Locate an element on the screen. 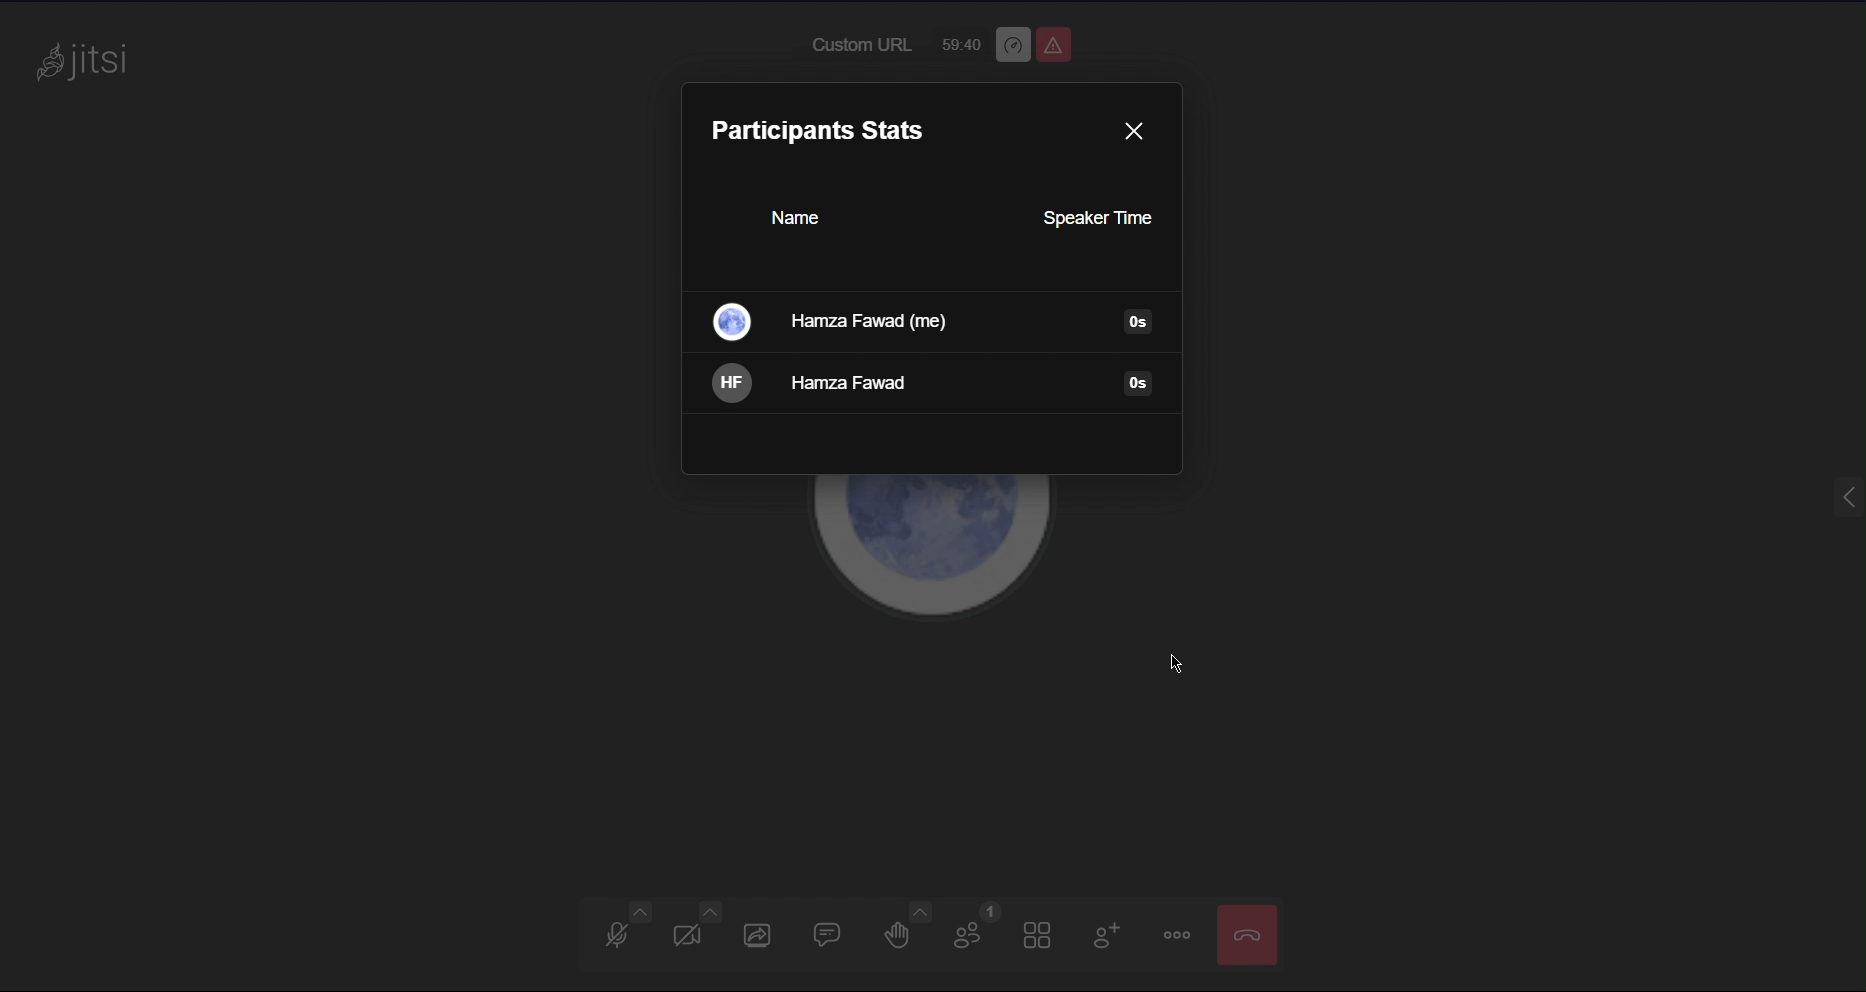 The image size is (1866, 992). Speaker Time is located at coordinates (1097, 219).